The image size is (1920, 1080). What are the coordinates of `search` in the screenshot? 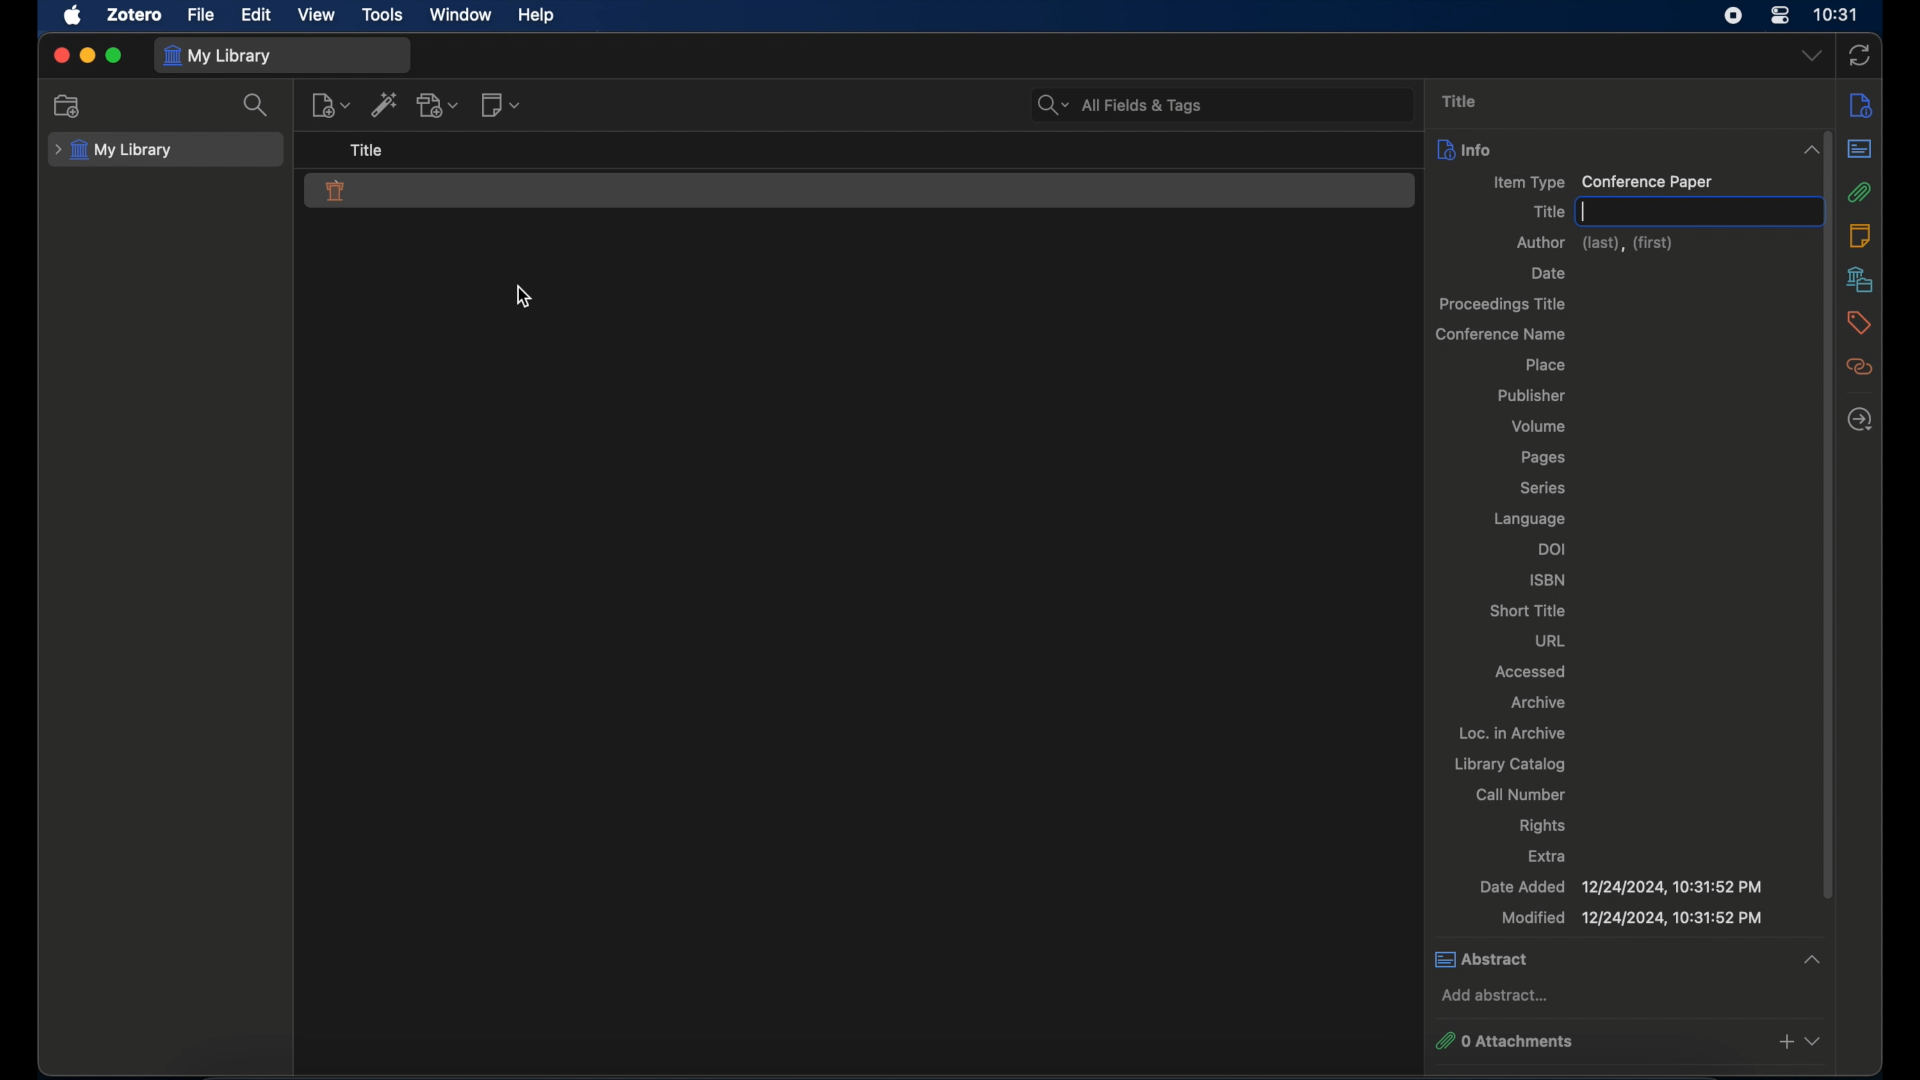 It's located at (256, 105).